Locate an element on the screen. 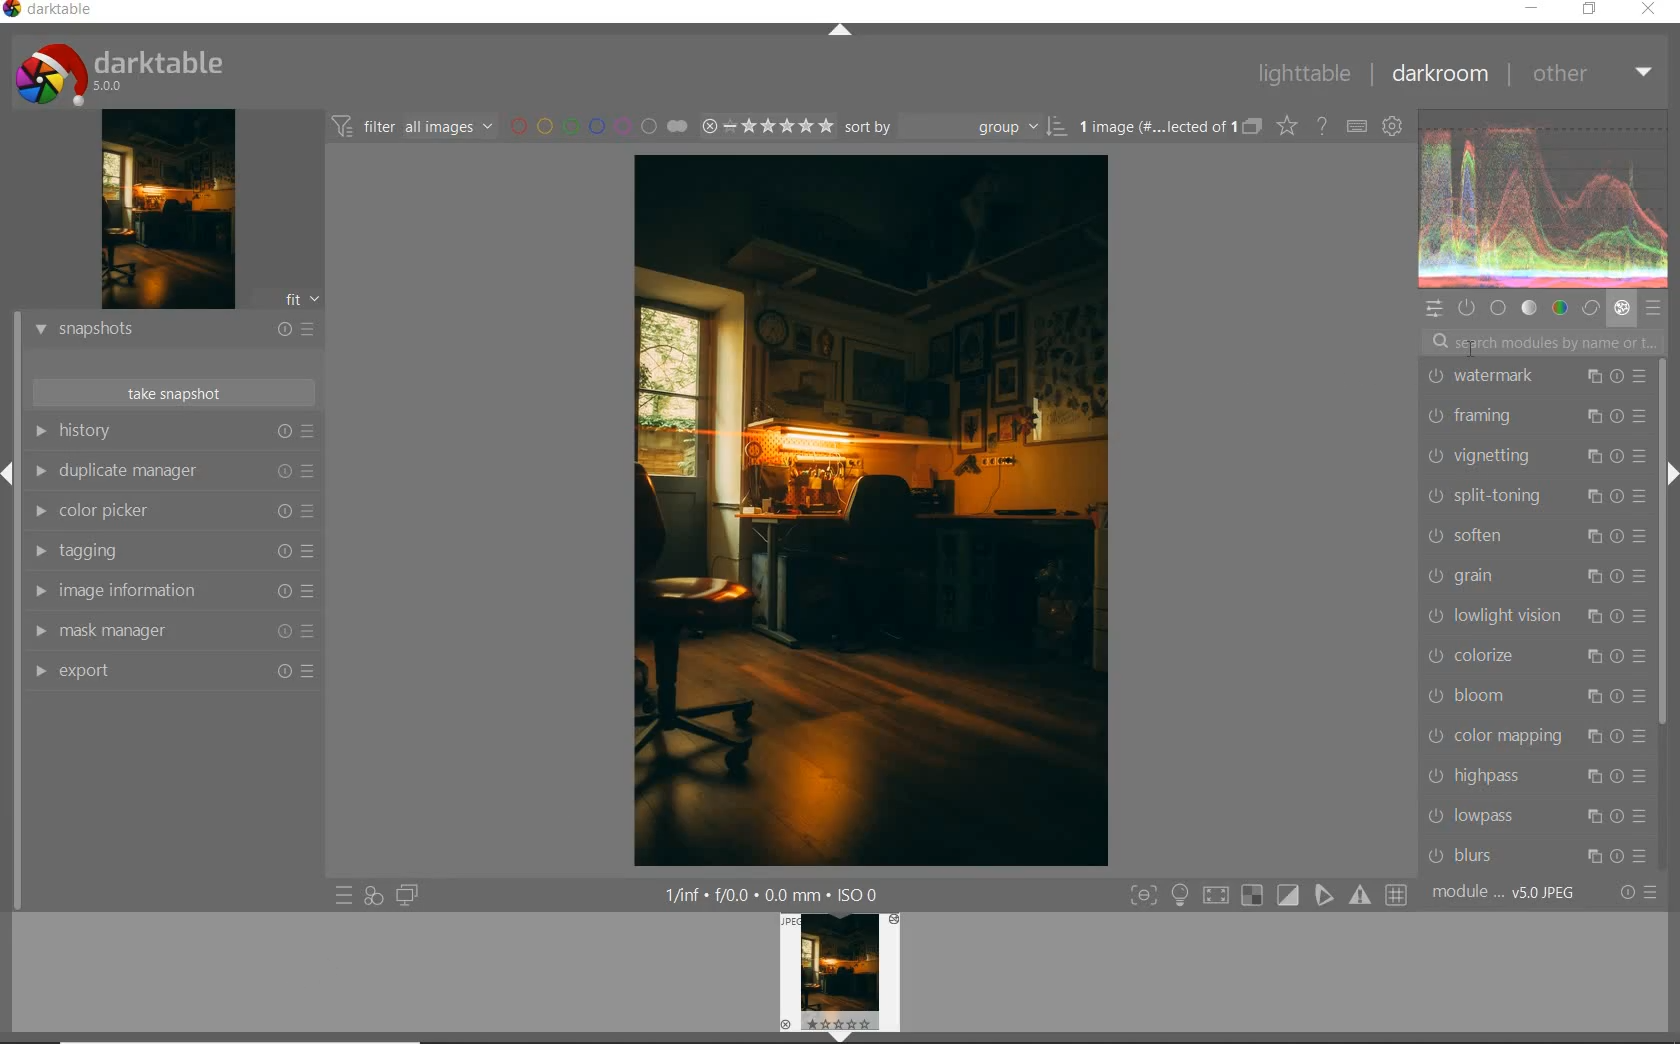 Image resolution: width=1680 pixels, height=1044 pixels. color mapping is located at coordinates (1533, 735).